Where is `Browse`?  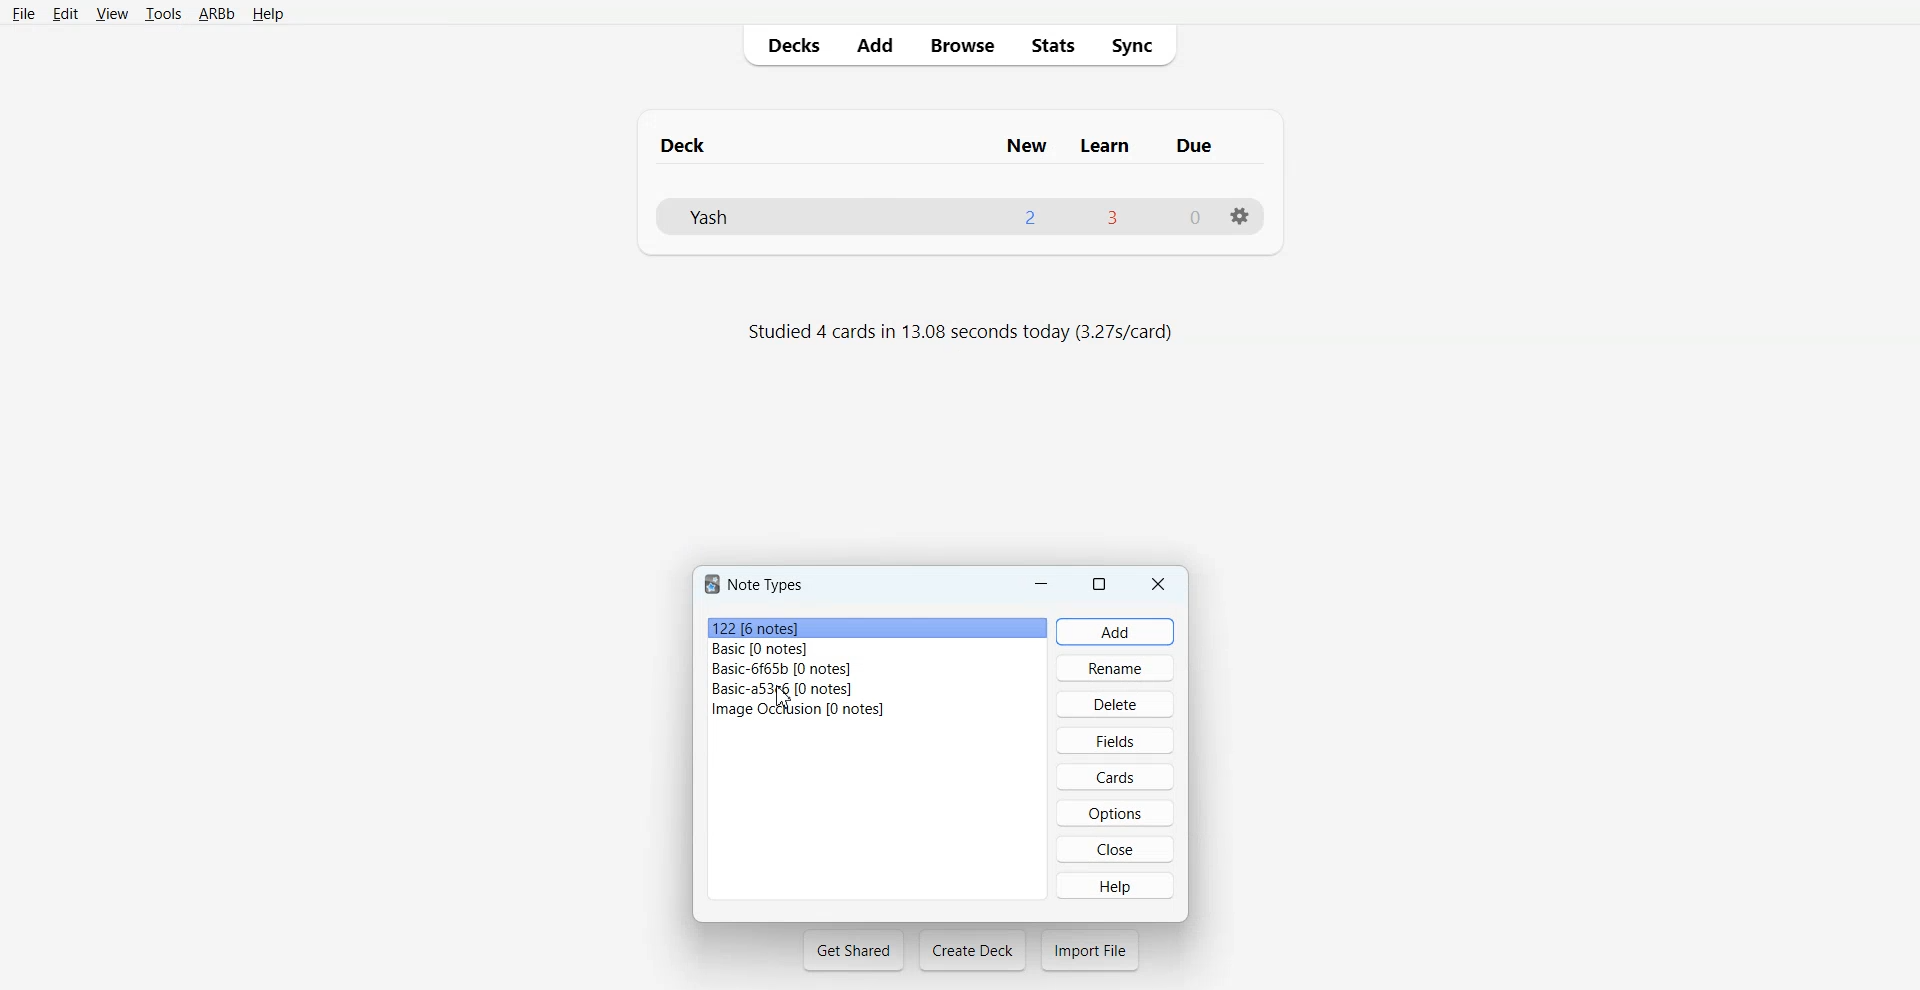 Browse is located at coordinates (961, 44).